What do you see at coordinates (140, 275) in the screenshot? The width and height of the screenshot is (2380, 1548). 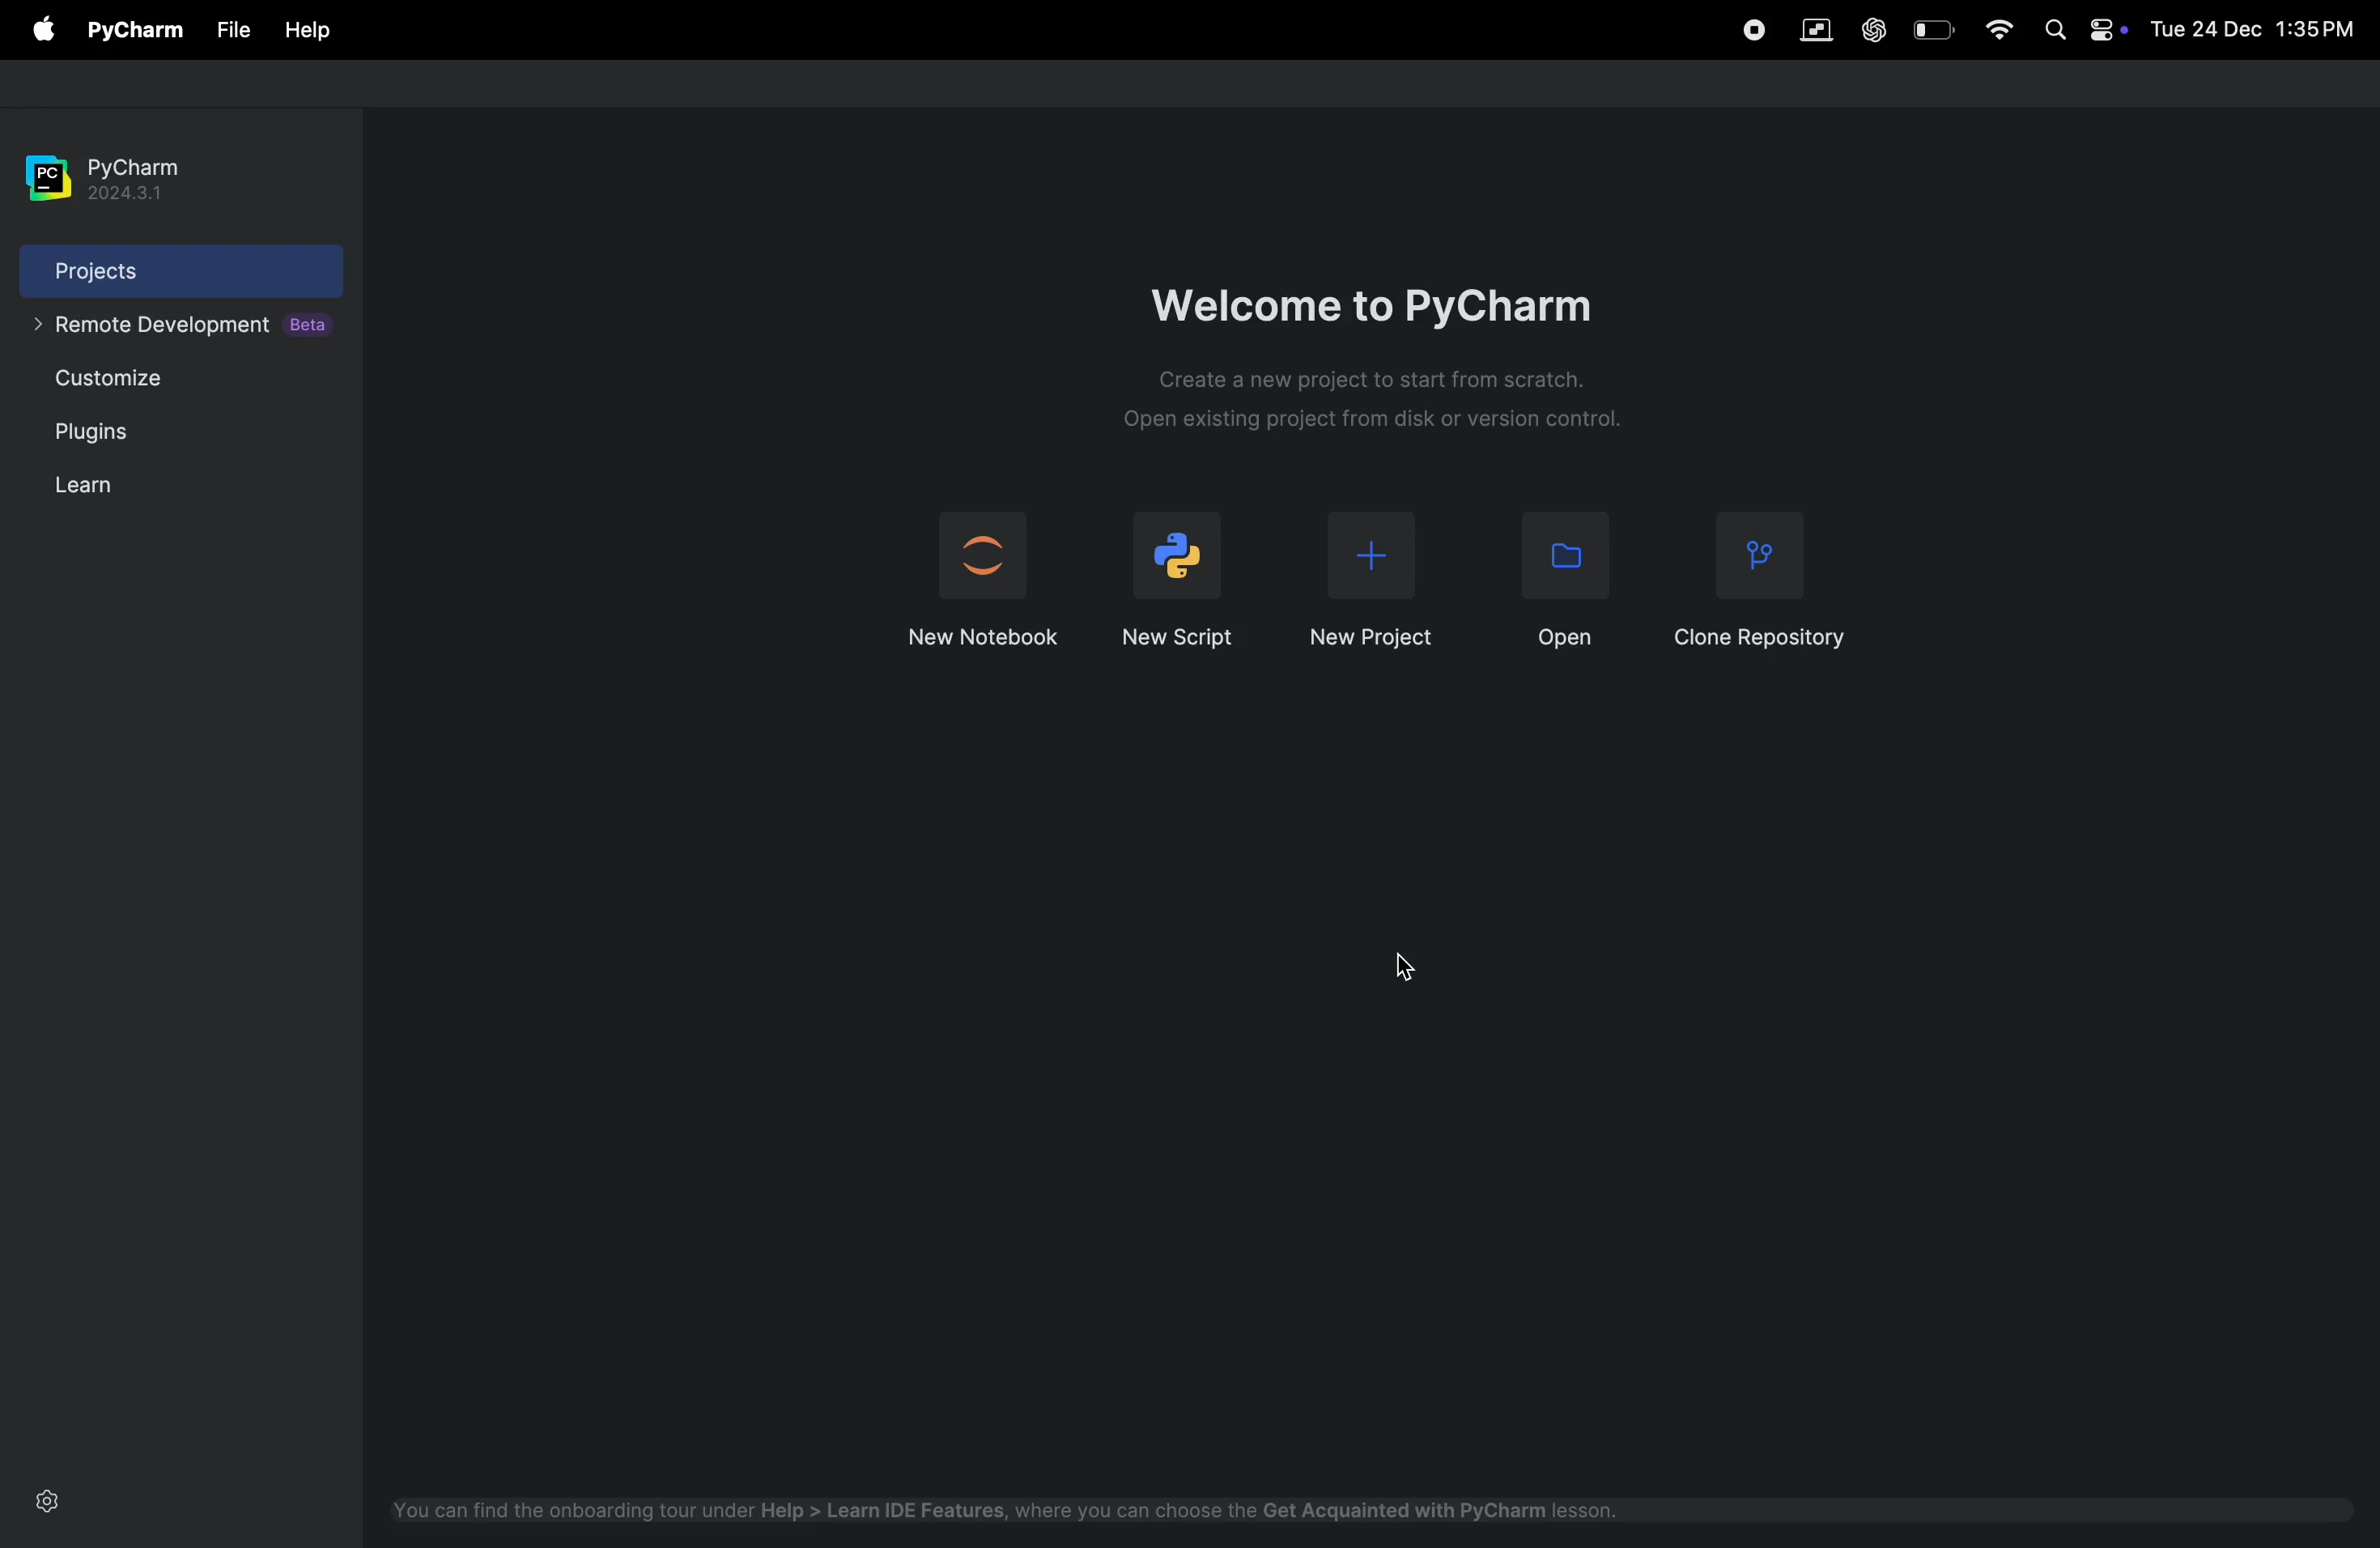 I see `projects` at bounding box center [140, 275].